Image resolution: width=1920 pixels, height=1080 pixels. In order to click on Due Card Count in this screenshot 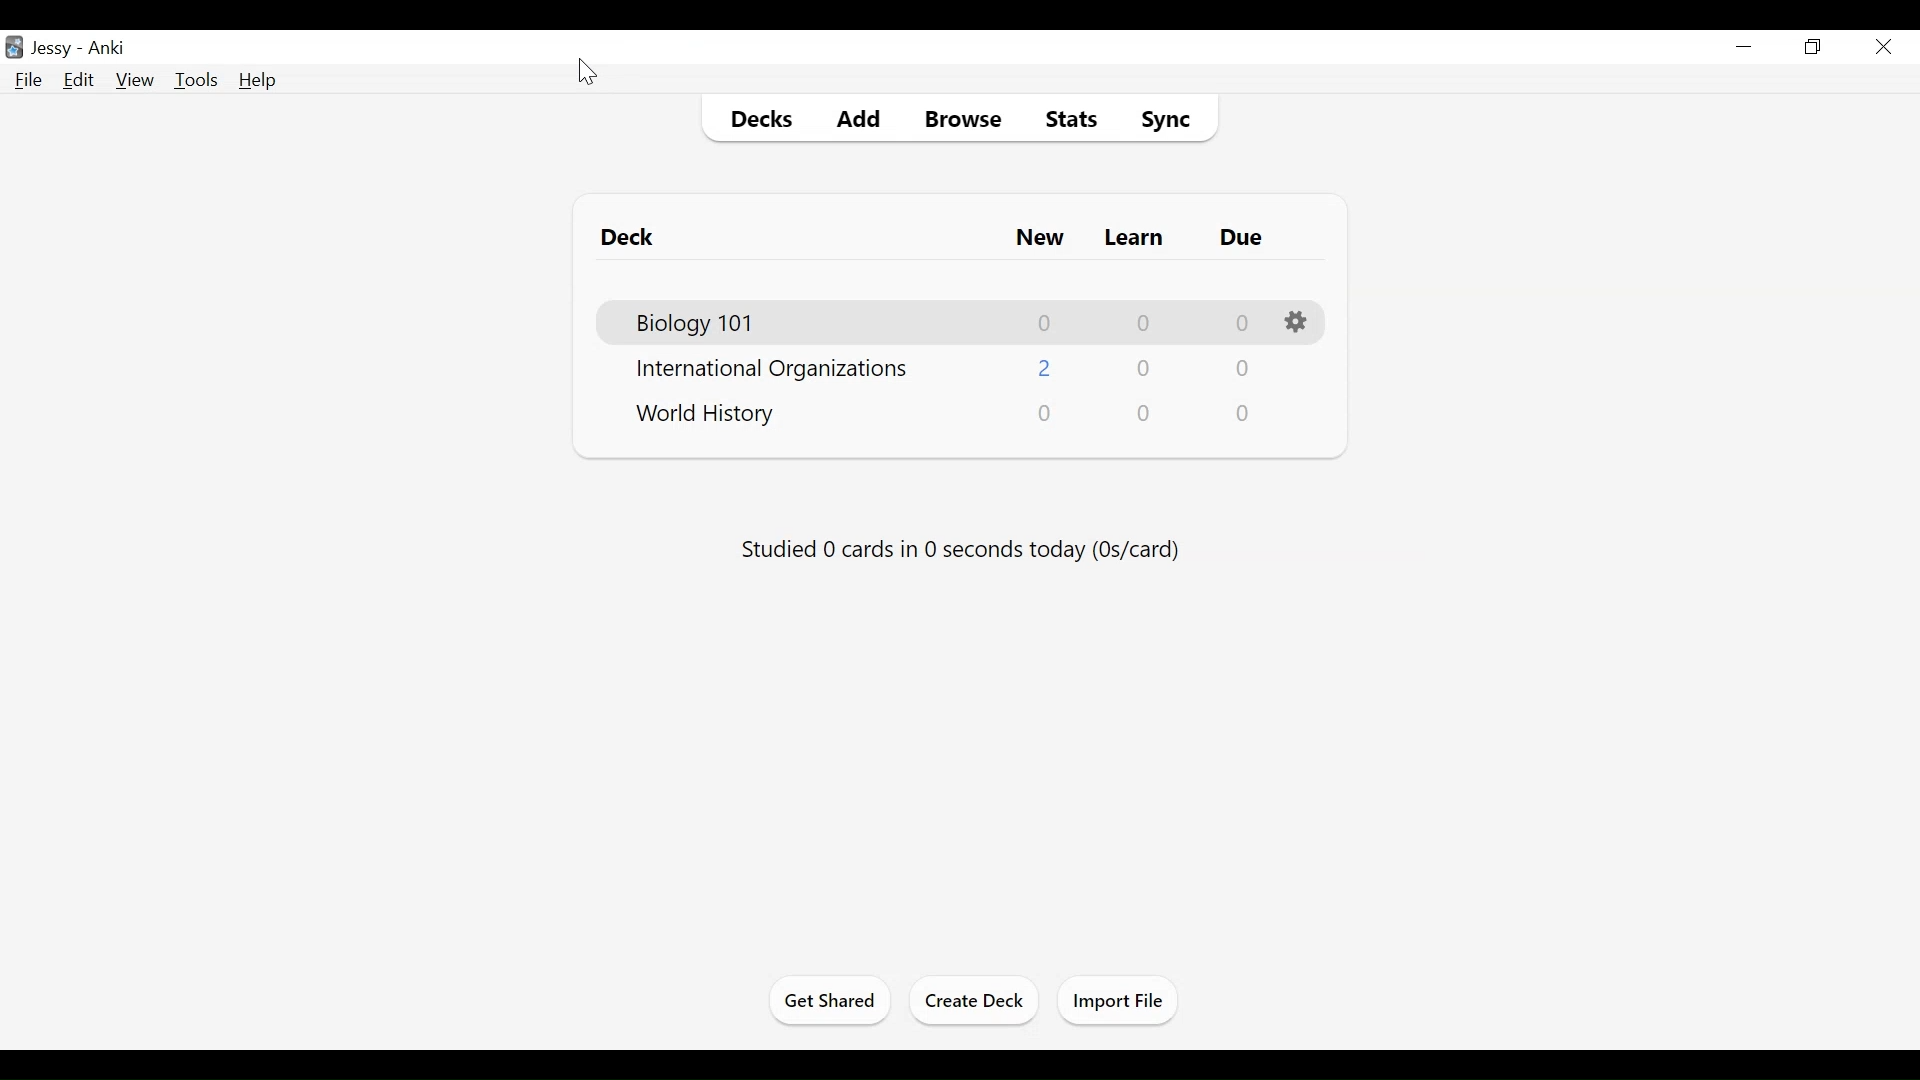, I will do `click(1245, 413)`.